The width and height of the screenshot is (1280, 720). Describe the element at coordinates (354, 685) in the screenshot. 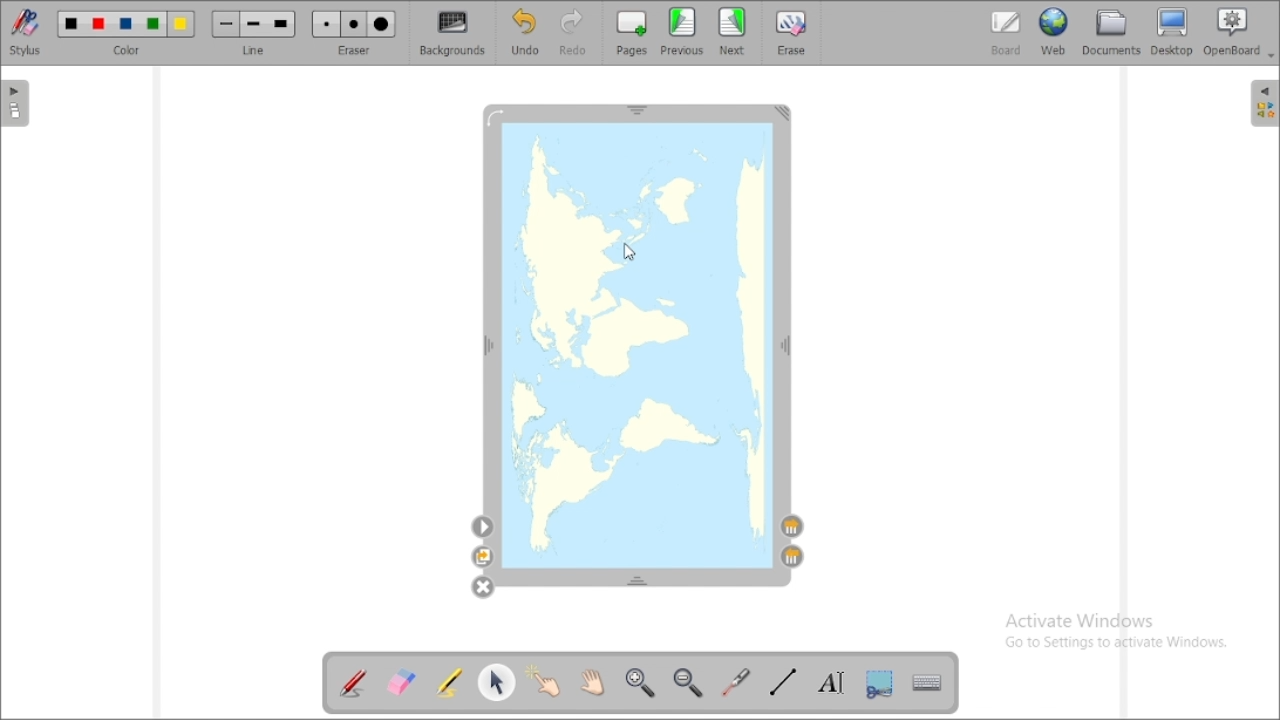

I see `annotate document` at that location.